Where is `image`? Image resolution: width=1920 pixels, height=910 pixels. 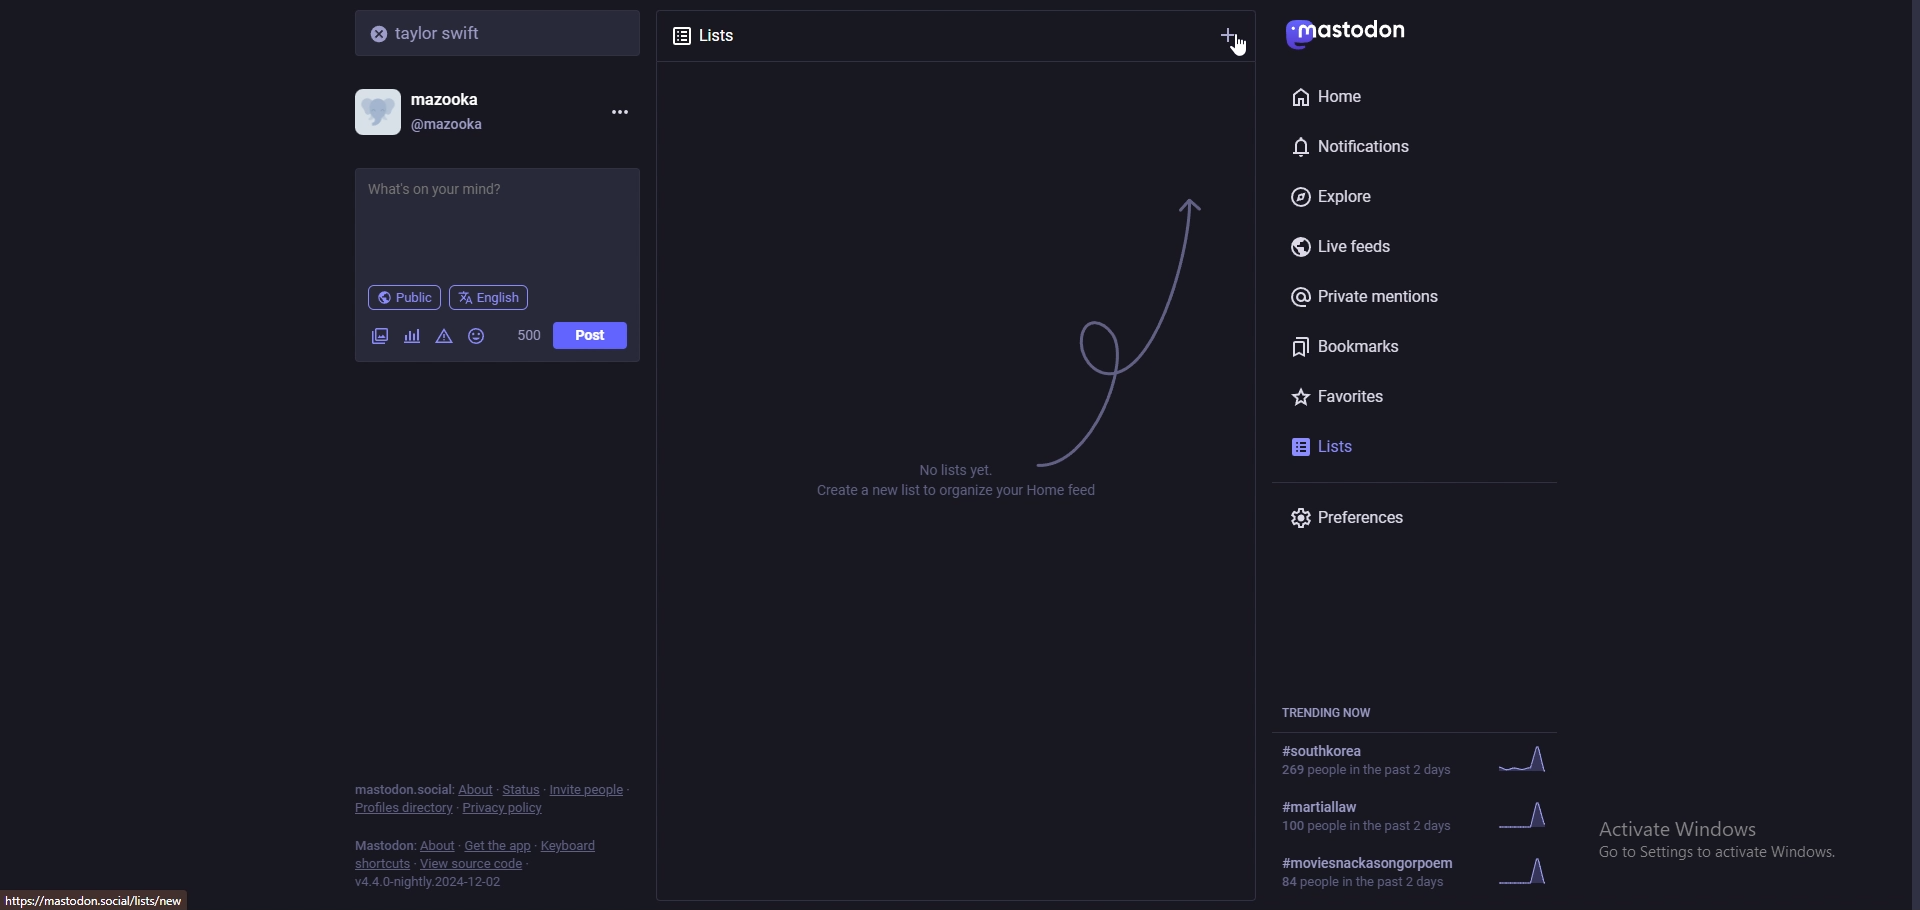
image is located at coordinates (379, 336).